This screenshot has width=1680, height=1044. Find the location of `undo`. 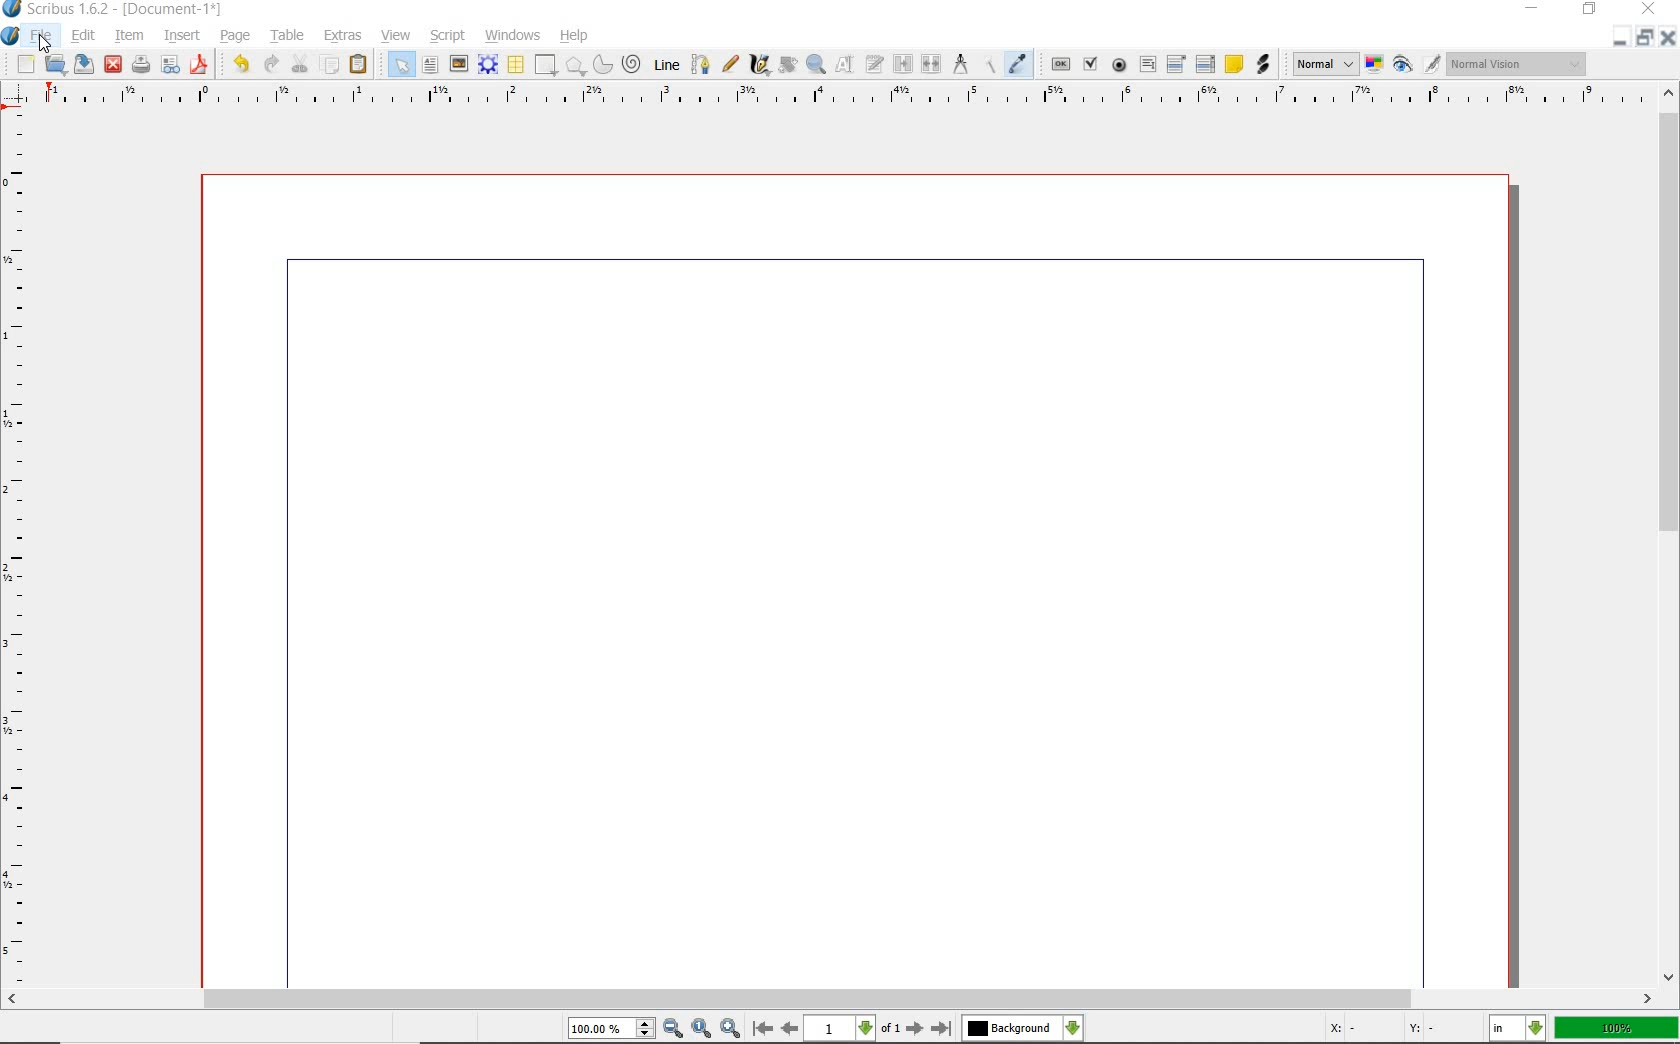

undo is located at coordinates (241, 64).